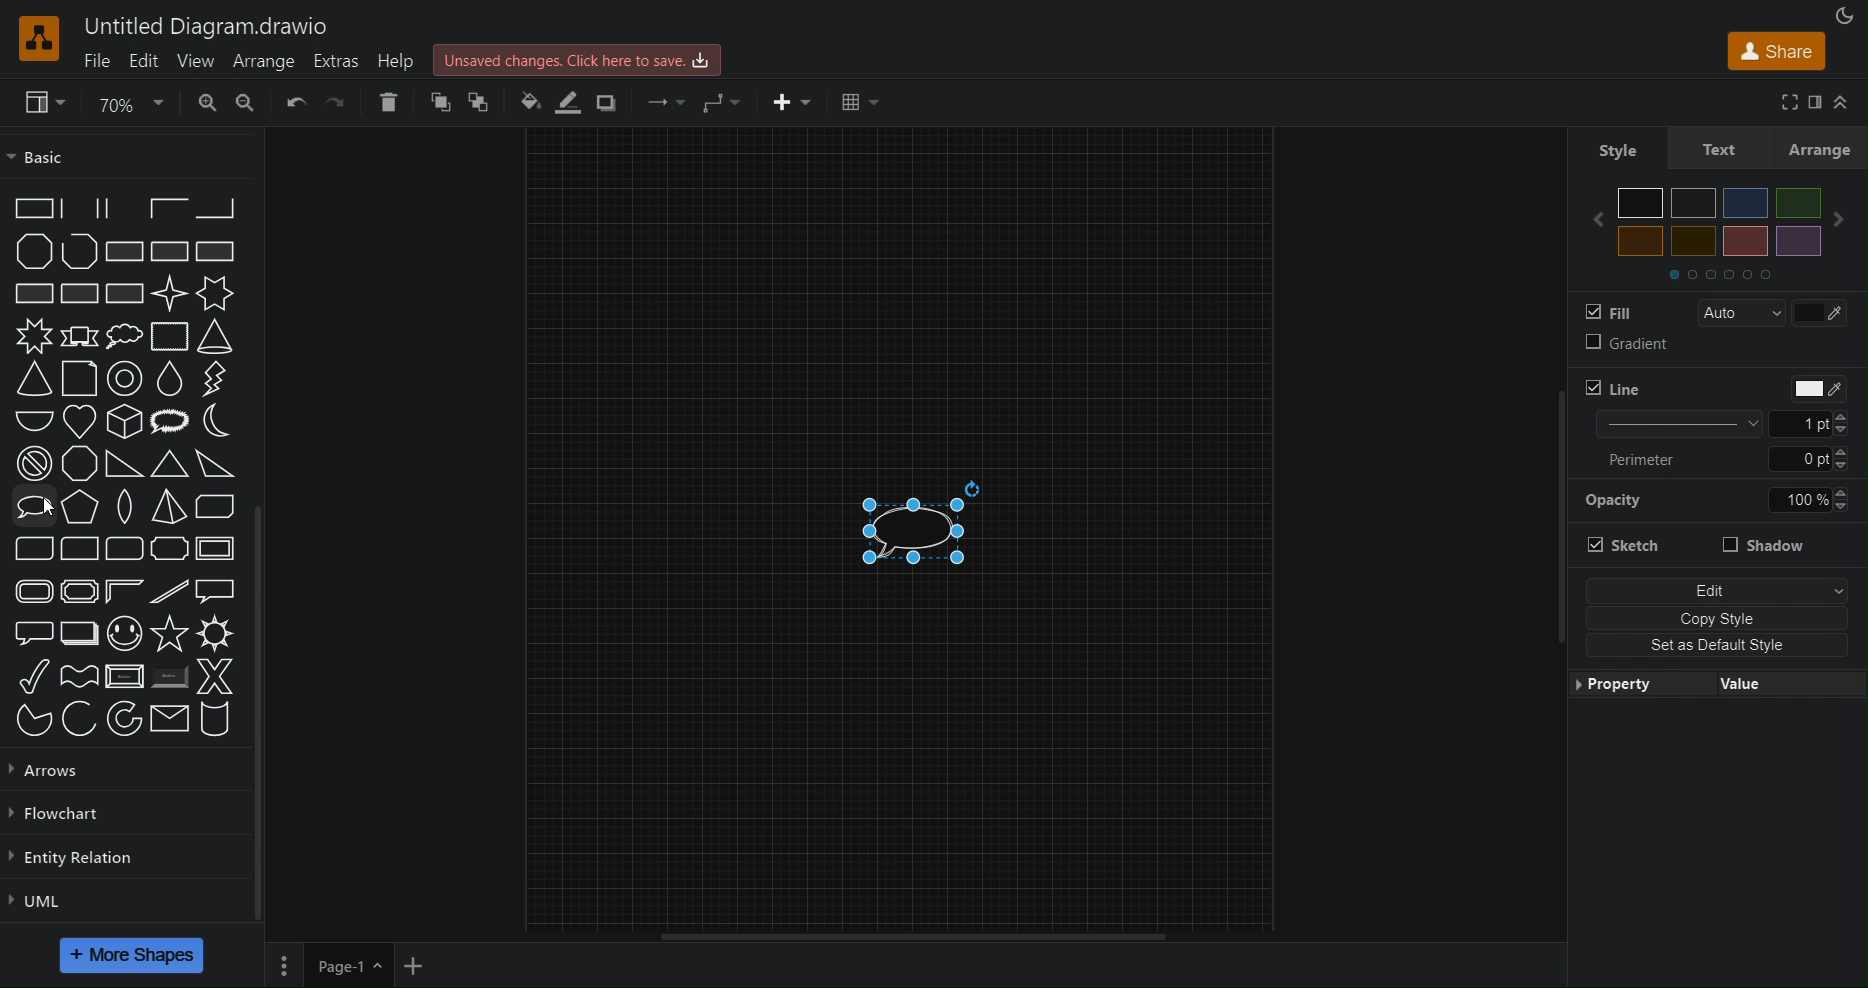 Image resolution: width=1868 pixels, height=988 pixels. I want to click on X, so click(215, 676).